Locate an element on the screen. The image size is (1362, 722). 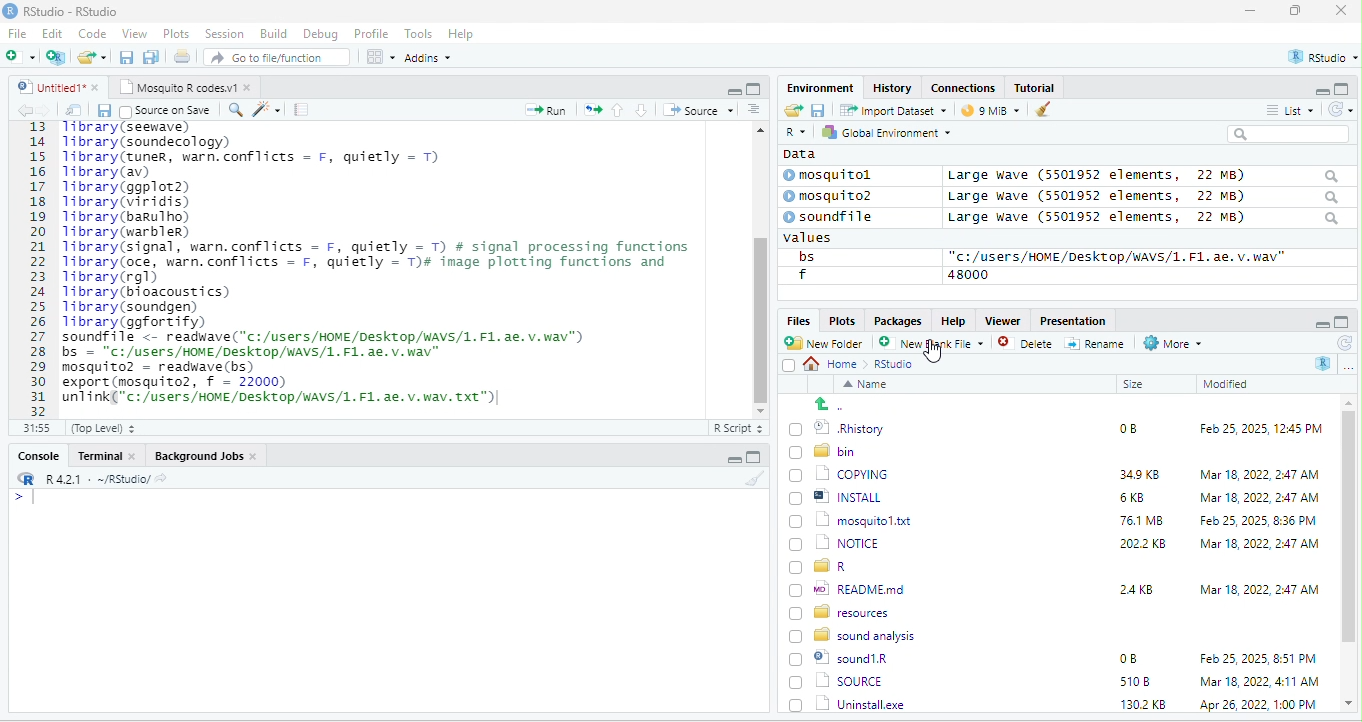
Packages is located at coordinates (901, 320).